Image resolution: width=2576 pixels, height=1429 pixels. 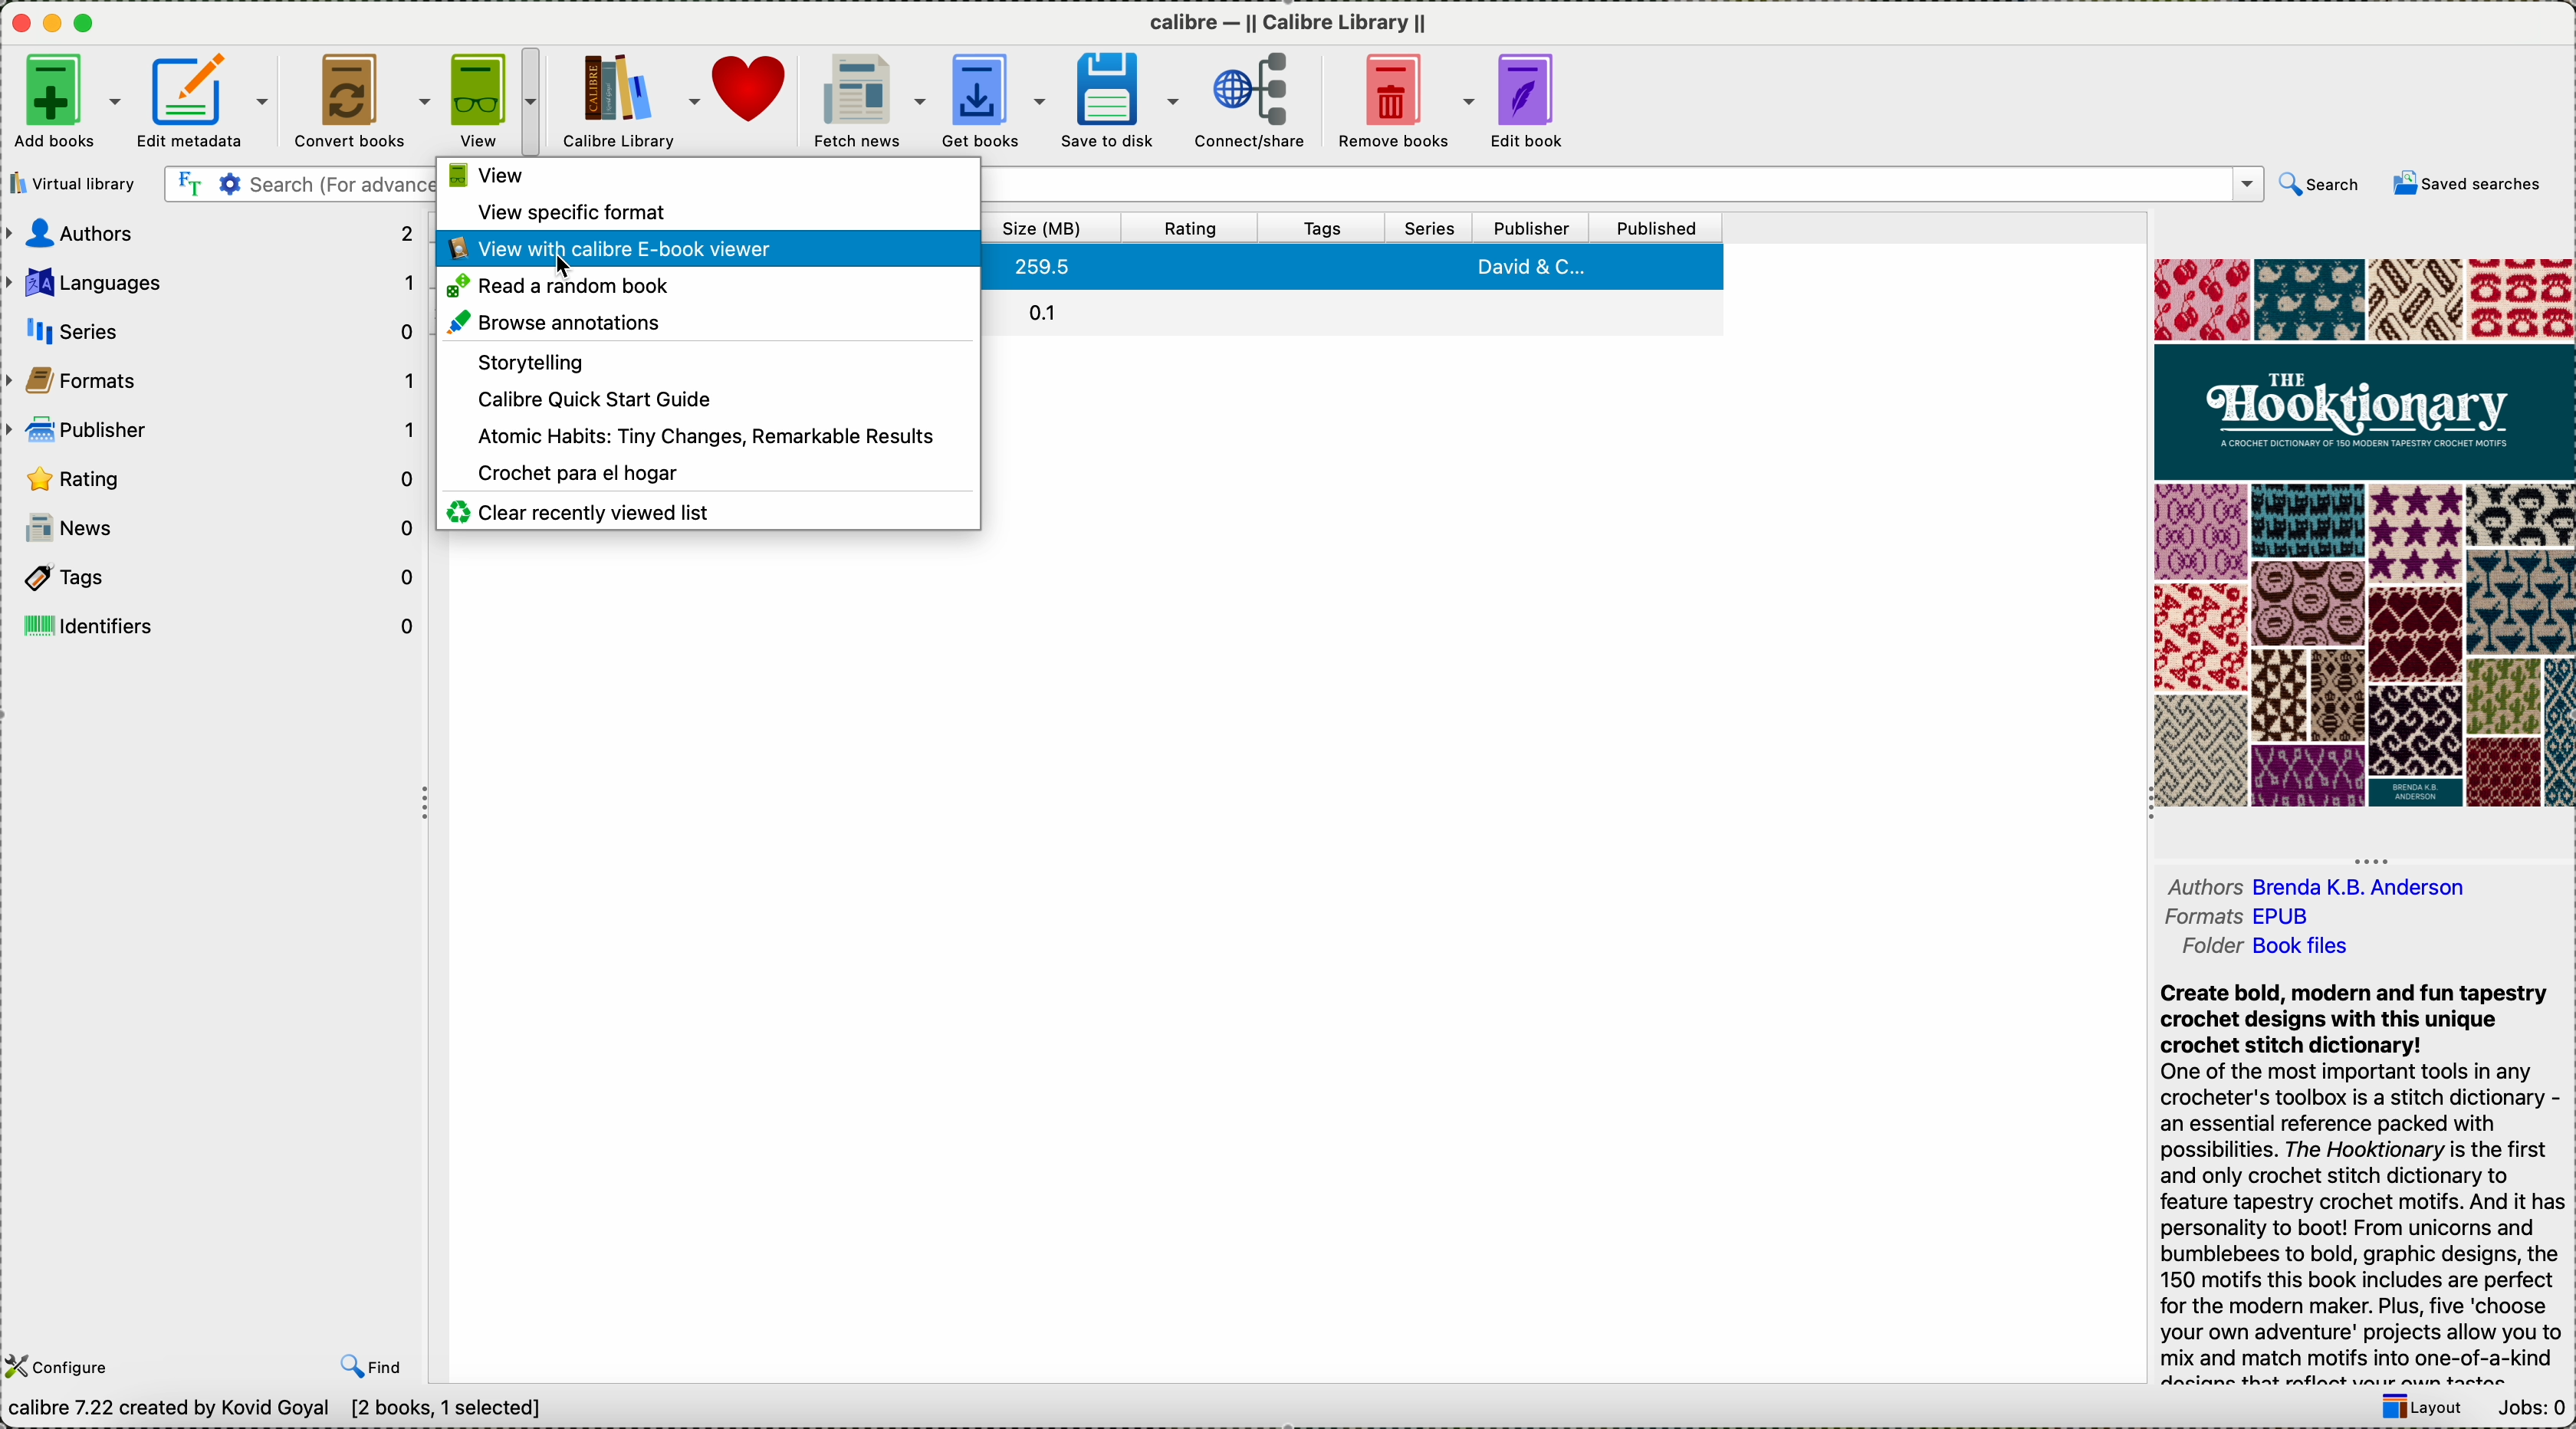 What do you see at coordinates (494, 101) in the screenshot?
I see `click on view options` at bounding box center [494, 101].